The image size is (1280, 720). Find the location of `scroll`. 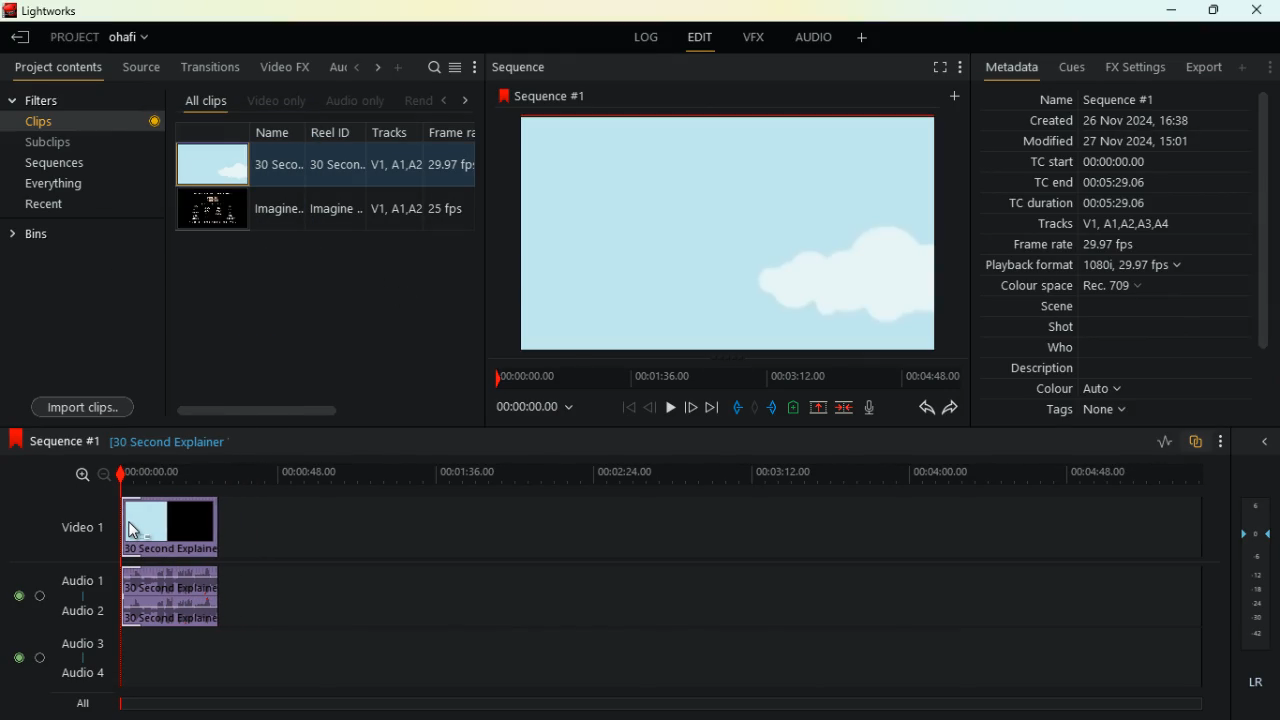

scroll is located at coordinates (281, 408).